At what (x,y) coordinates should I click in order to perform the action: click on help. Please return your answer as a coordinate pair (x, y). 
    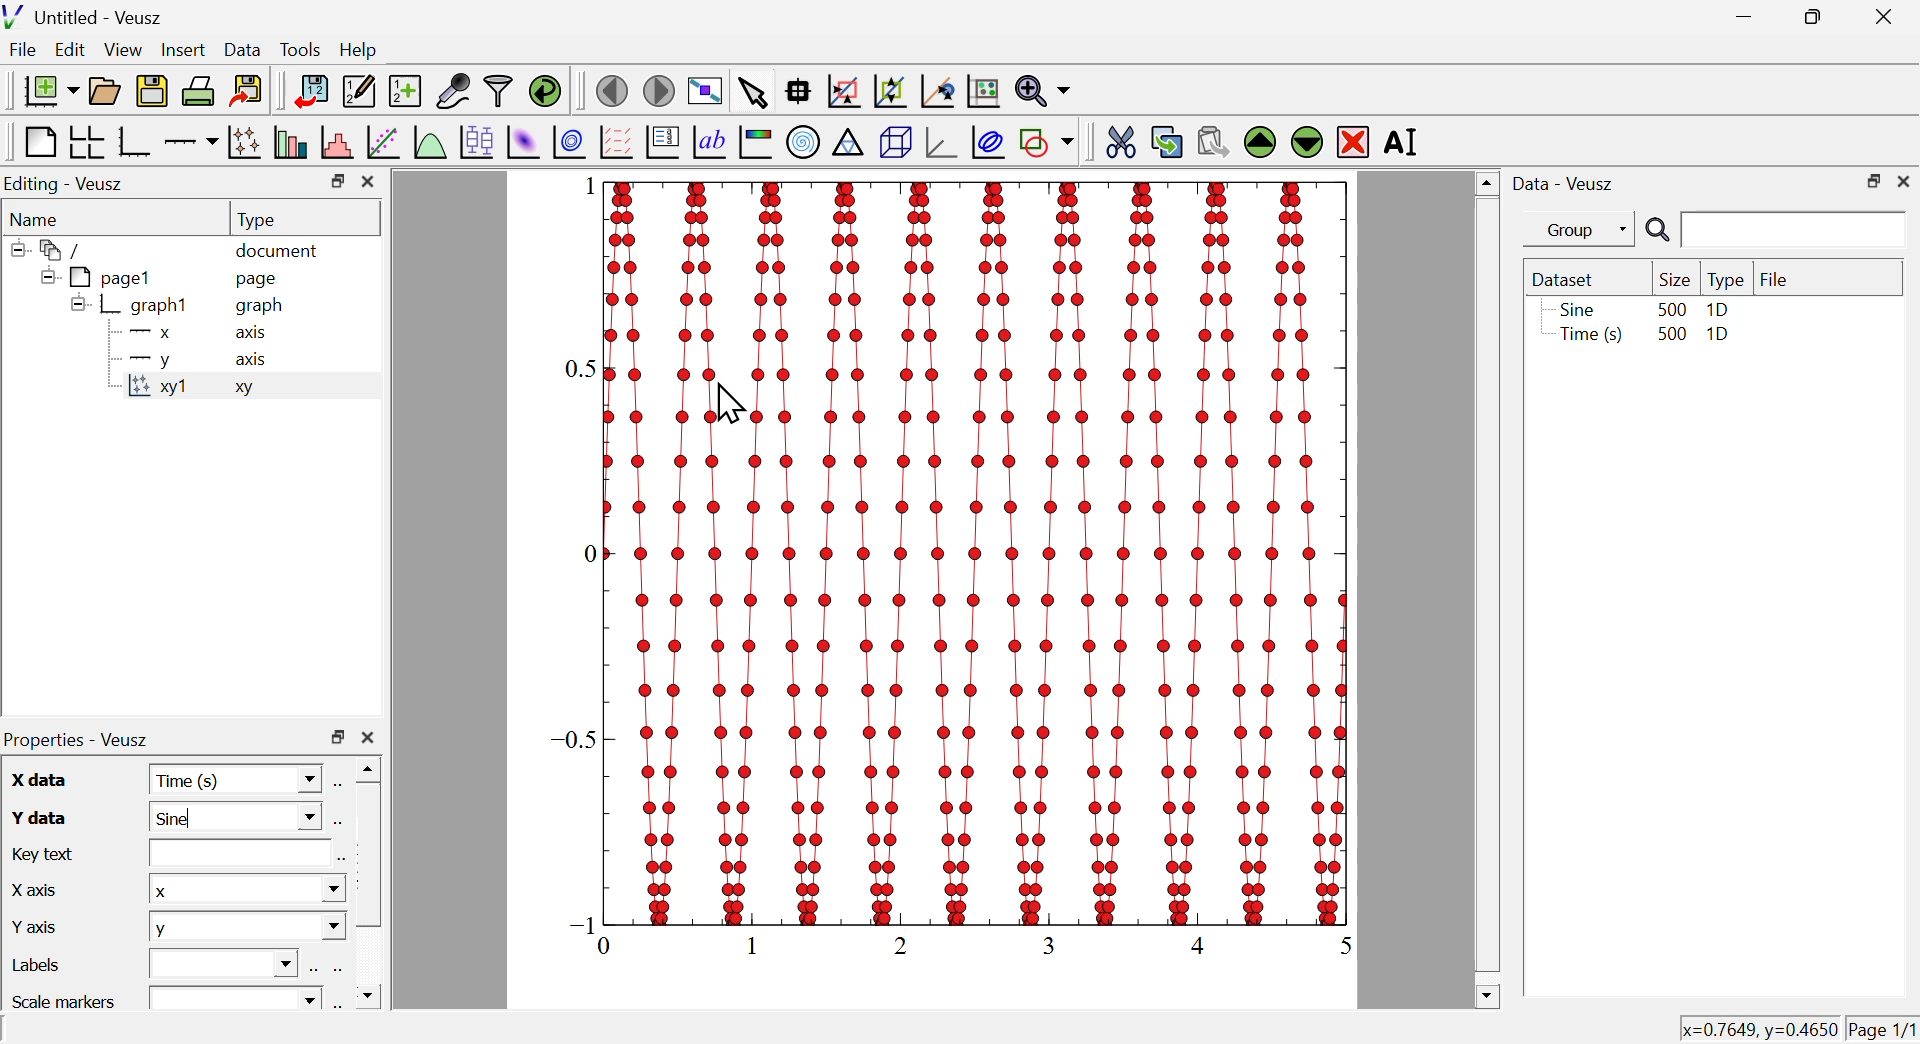
    Looking at the image, I should click on (359, 51).